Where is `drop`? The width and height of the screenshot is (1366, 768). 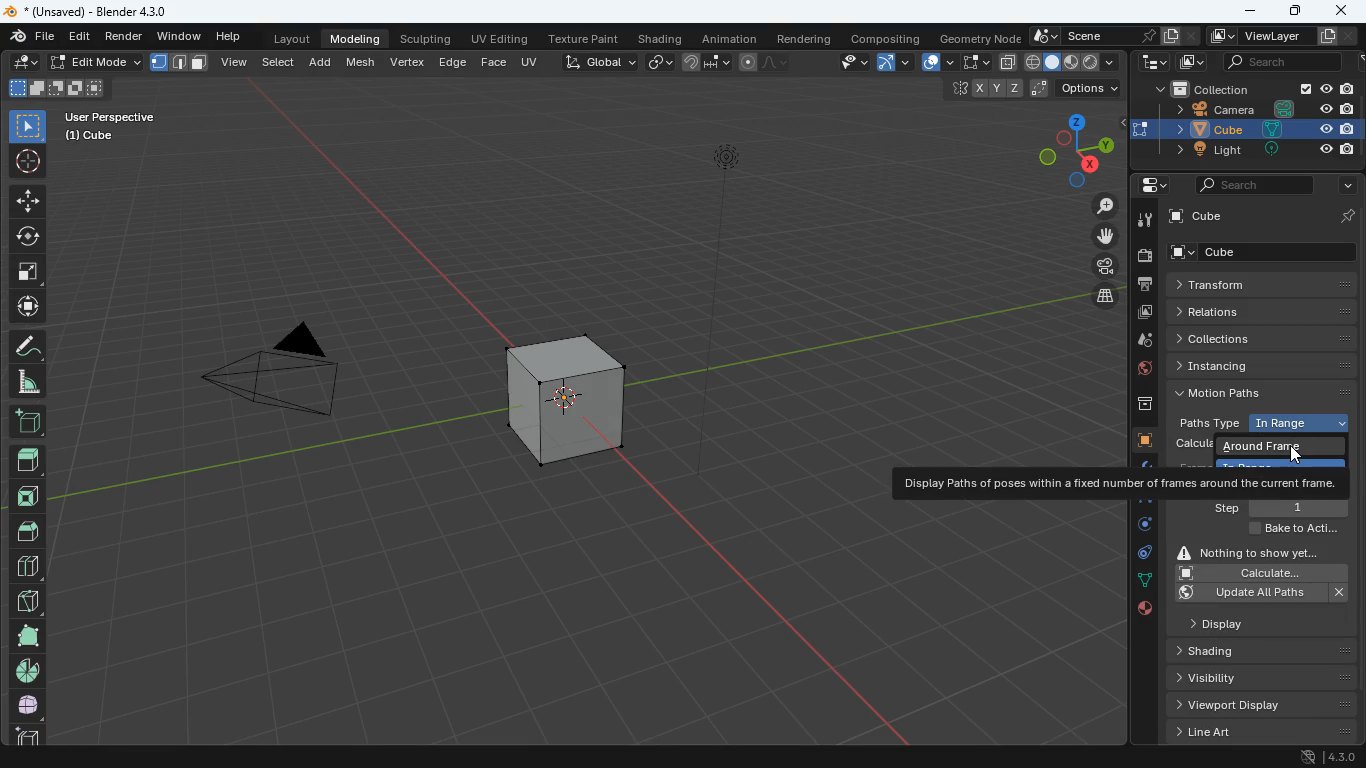 drop is located at coordinates (1145, 342).